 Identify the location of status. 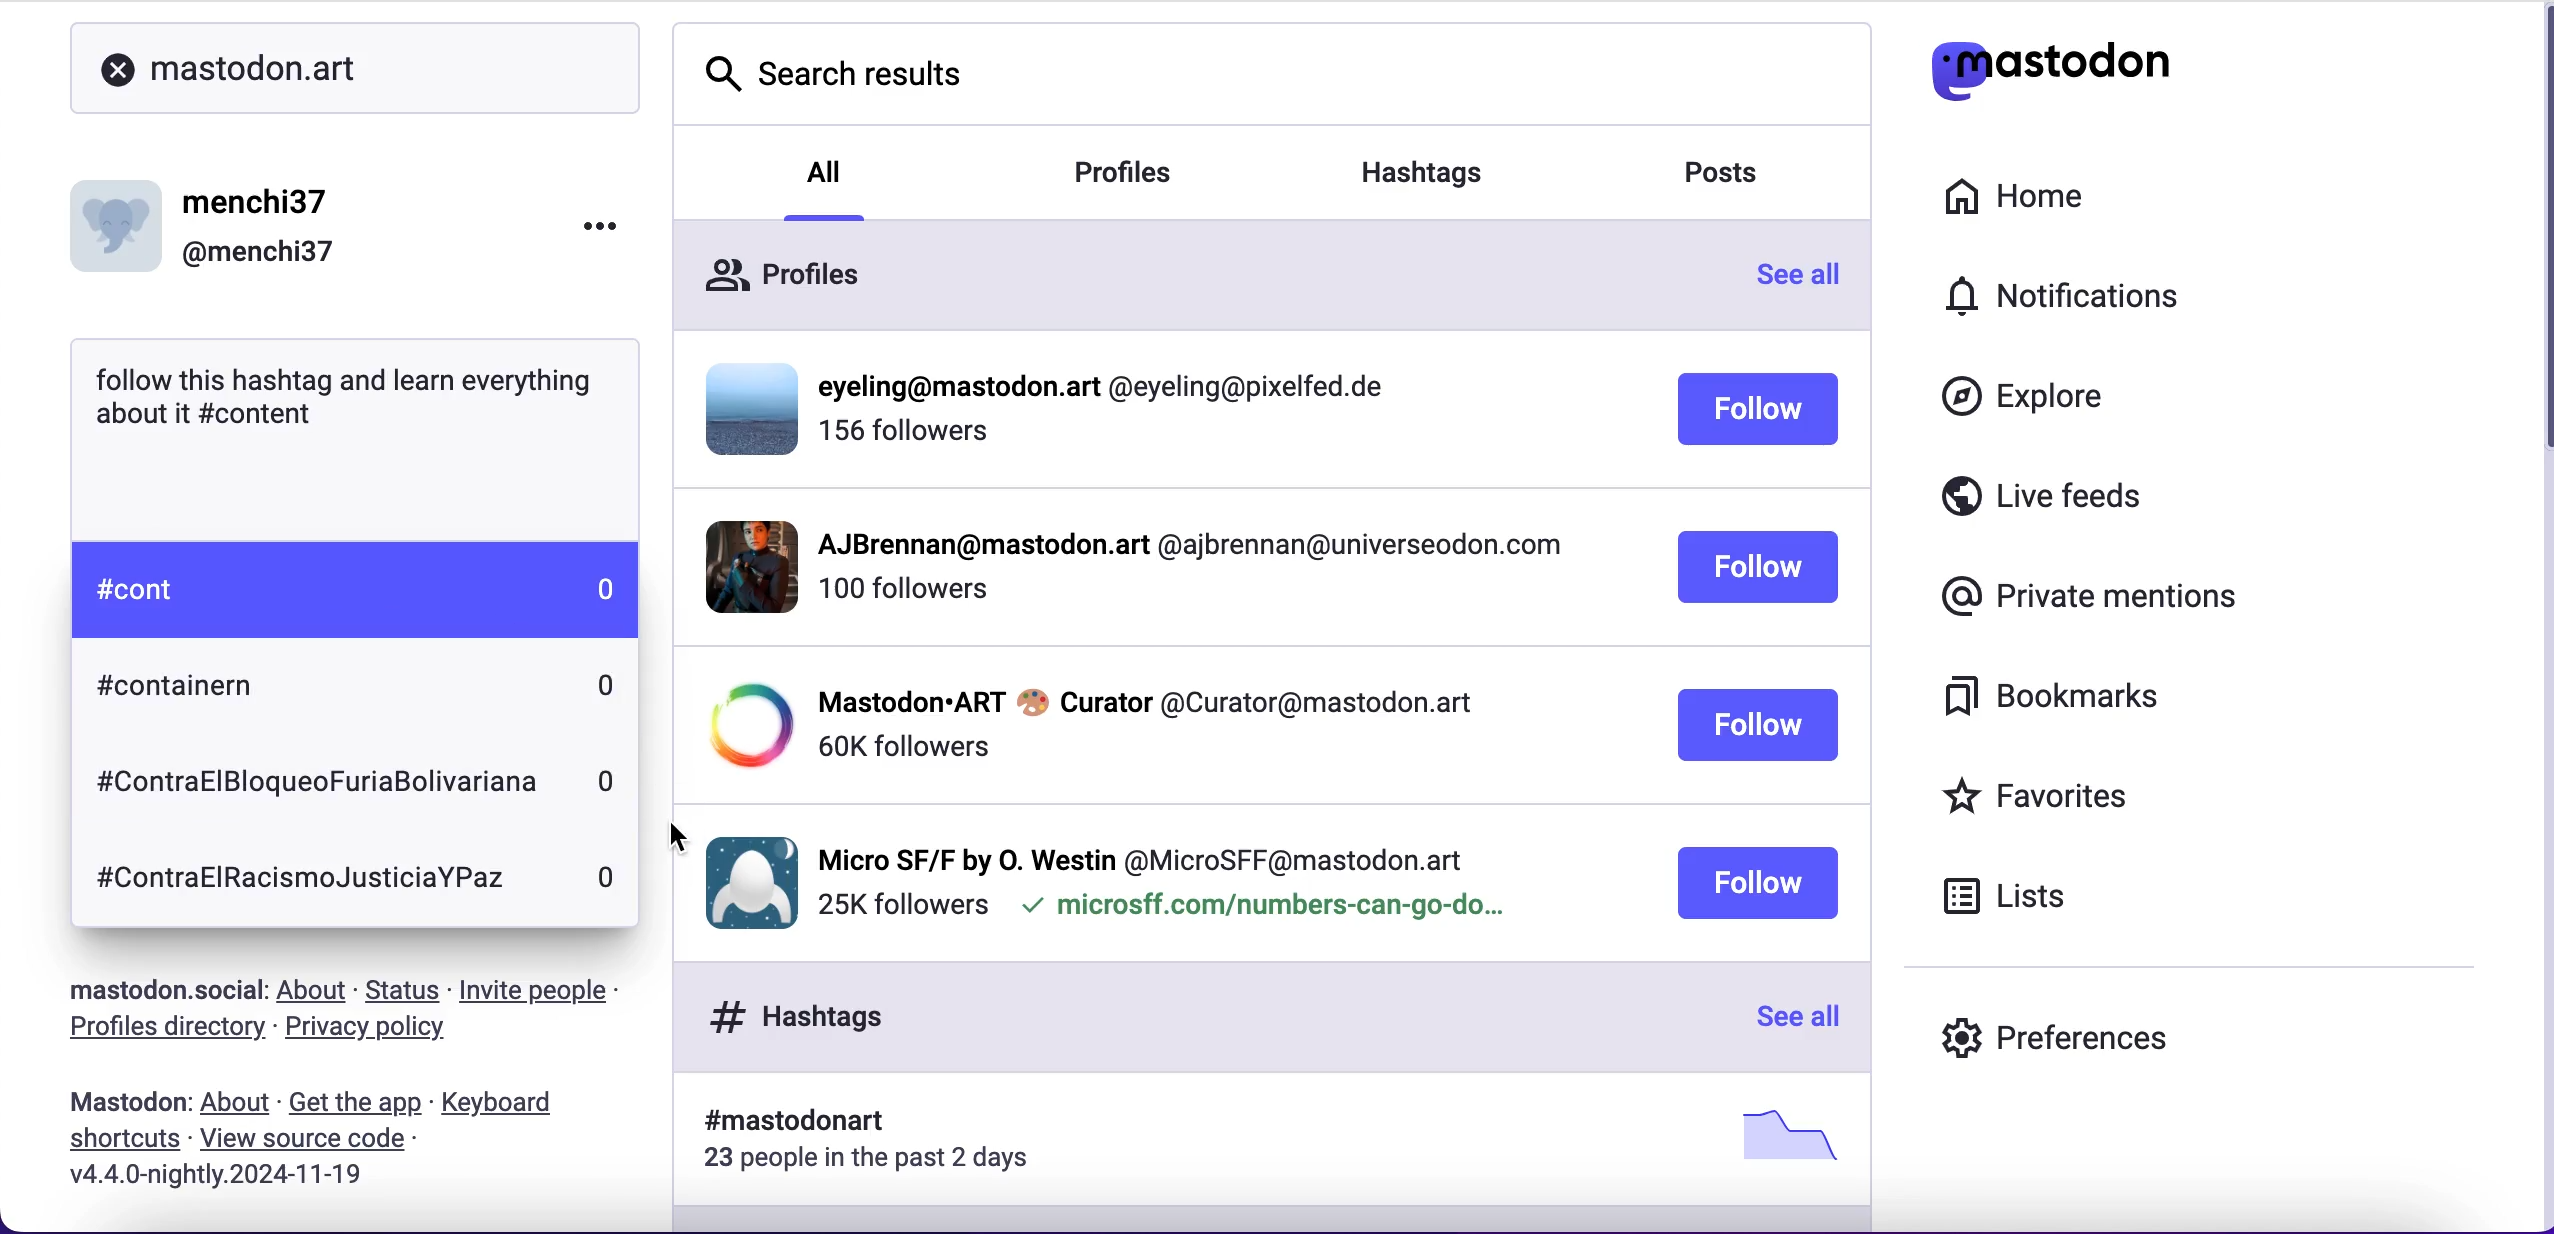
(401, 990).